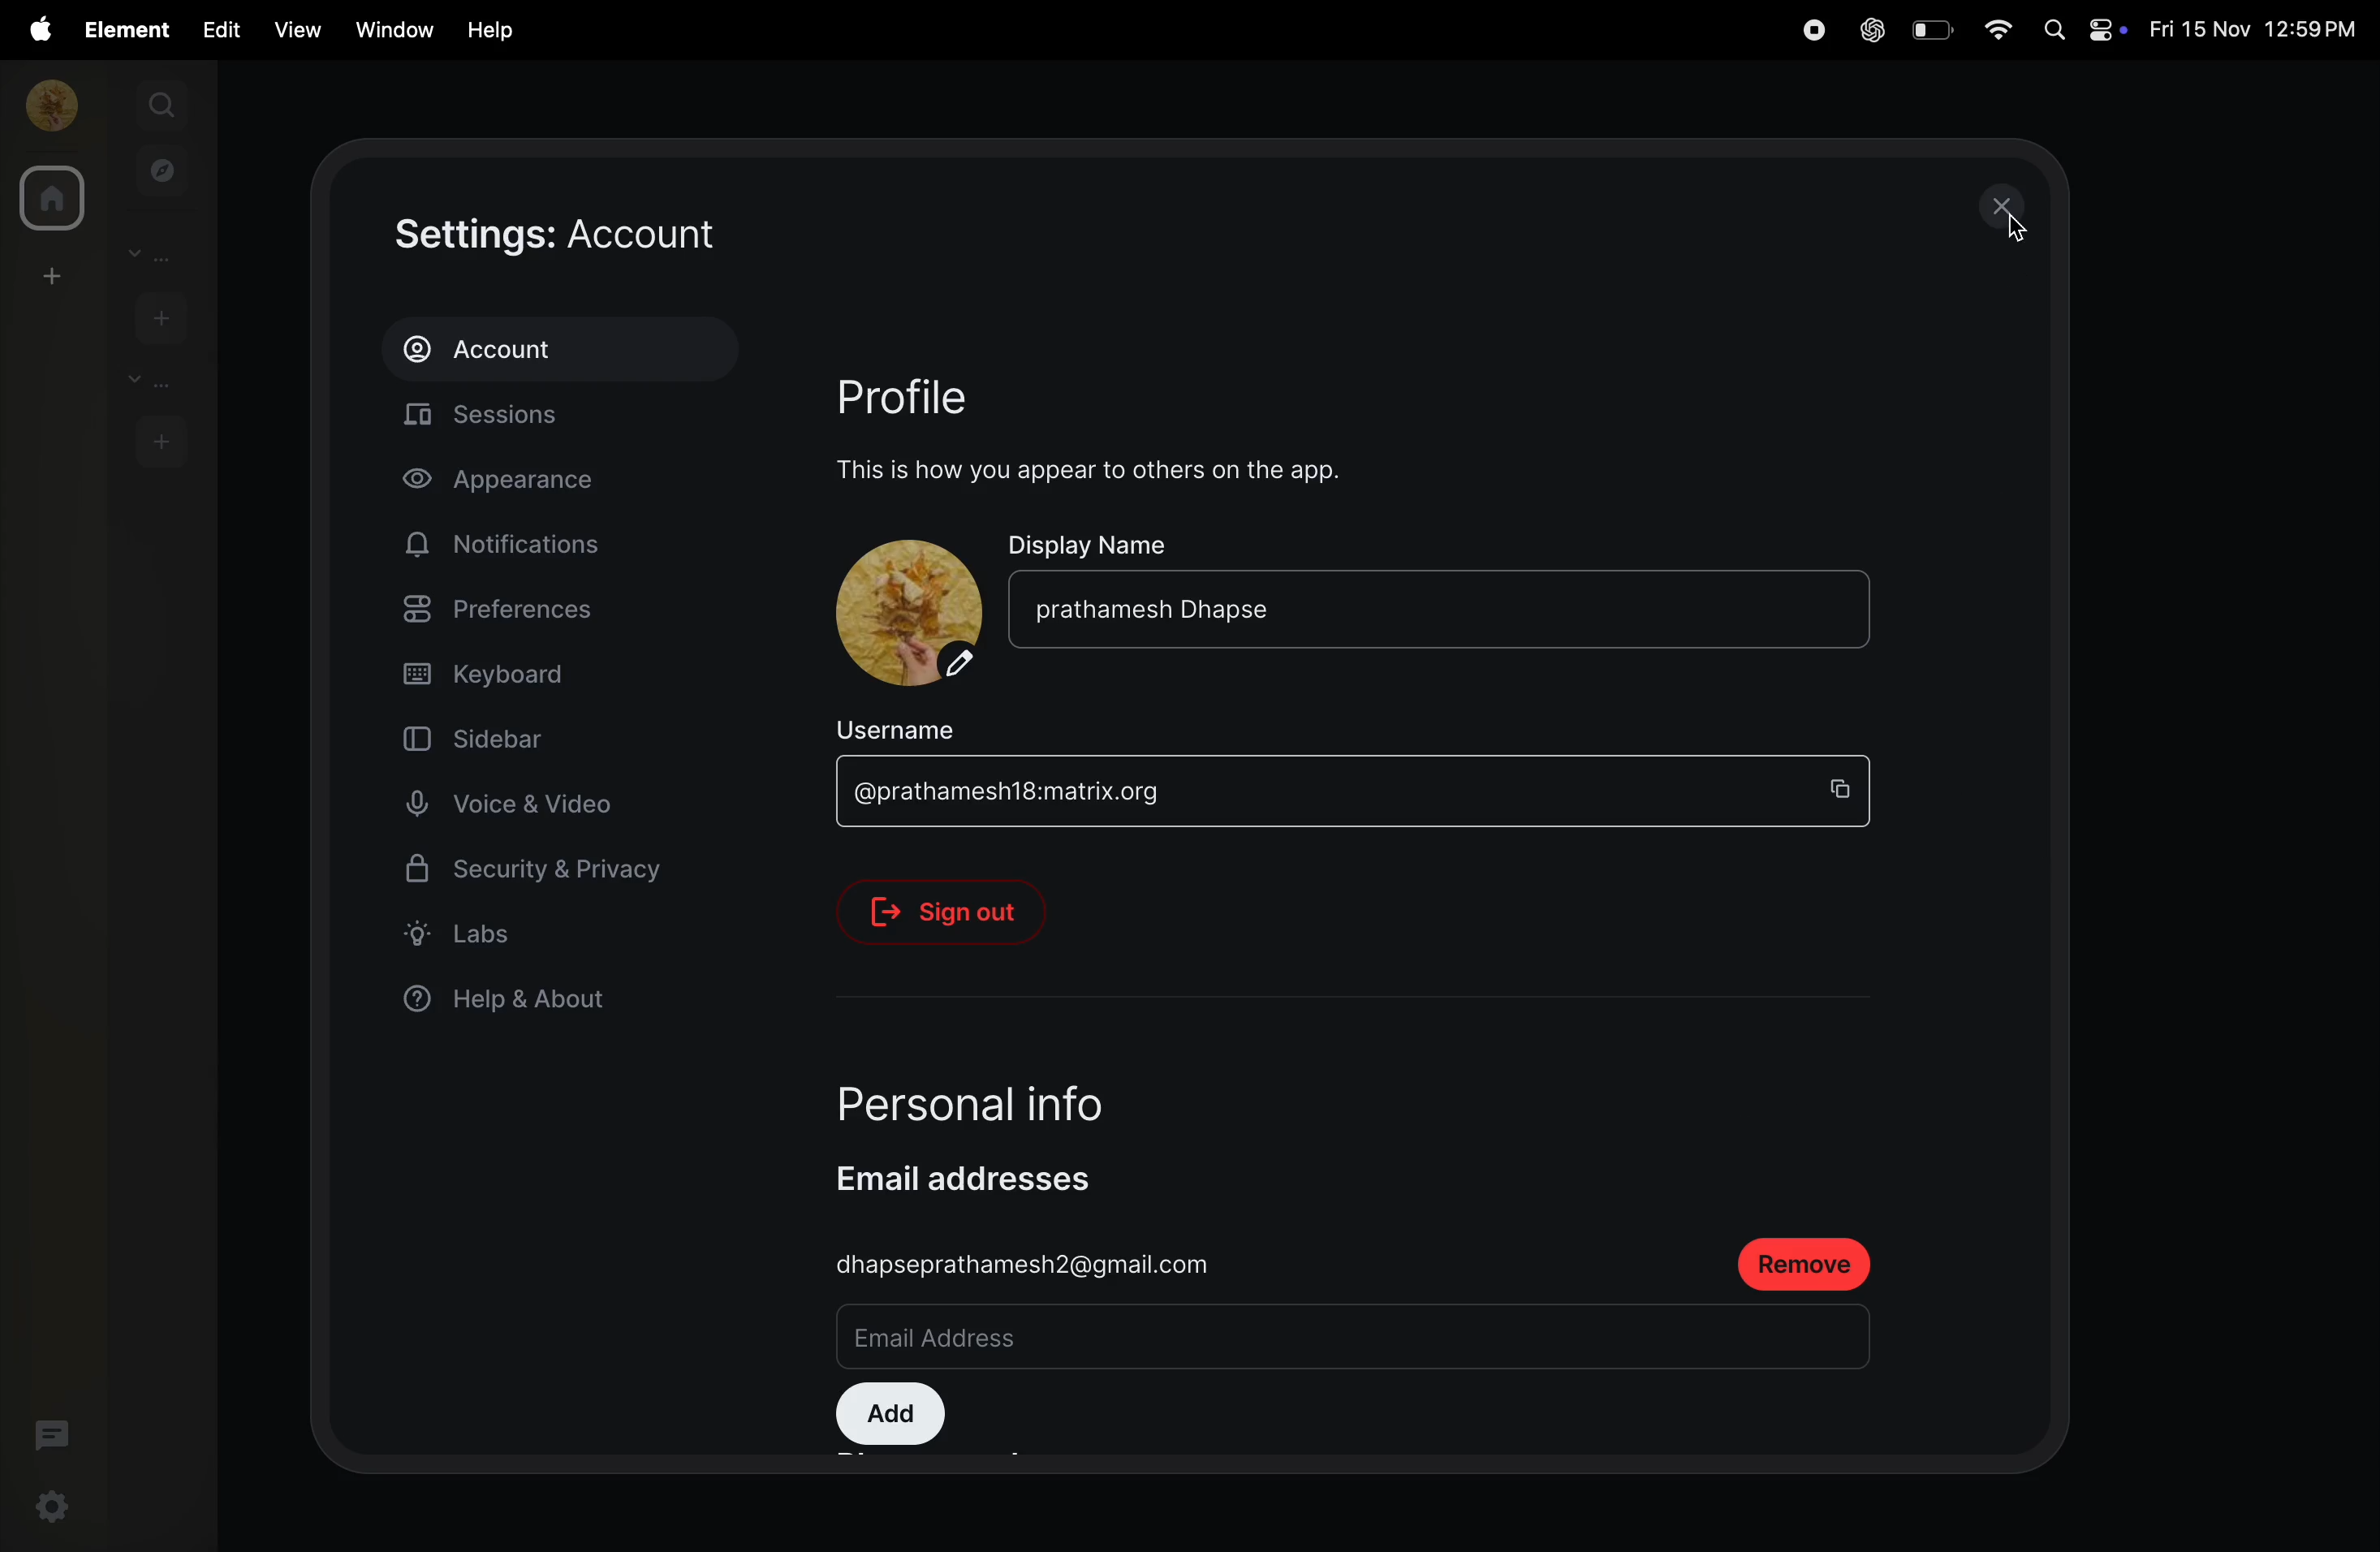 The width and height of the screenshot is (2380, 1552). I want to click on gmail id, so click(1028, 1264).